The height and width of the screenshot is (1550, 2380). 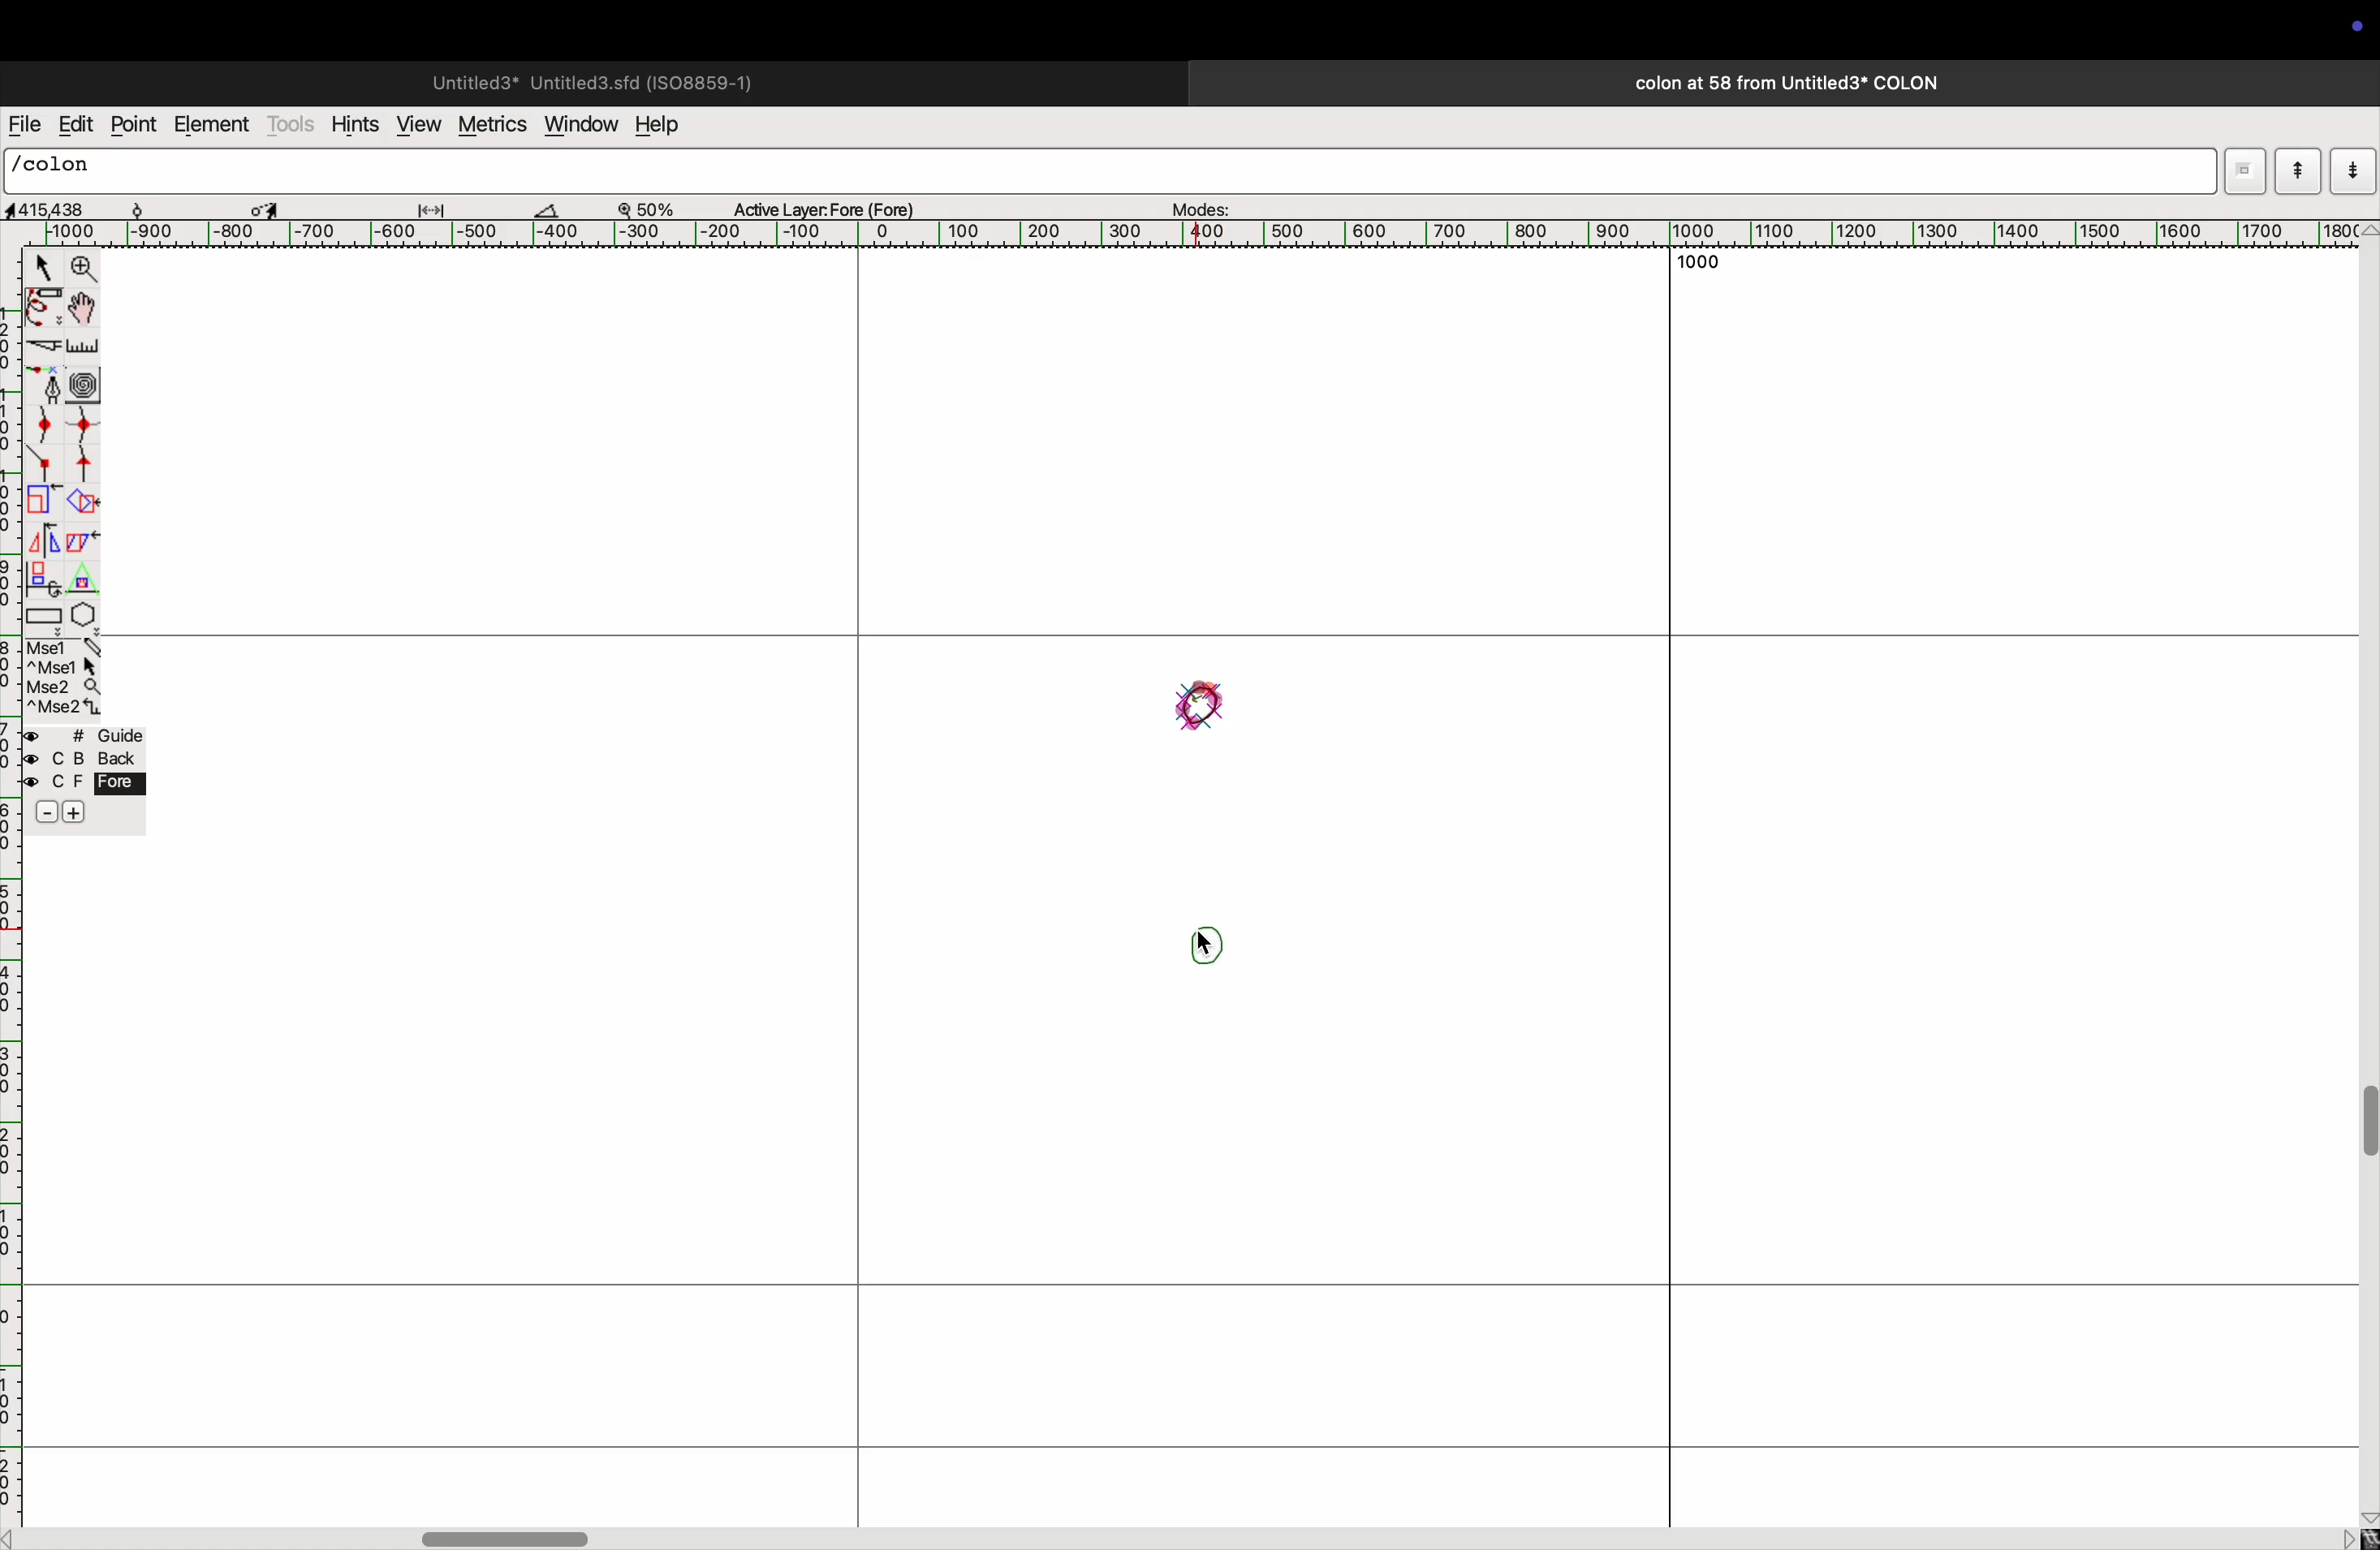 I want to click on Mode, so click(x=2244, y=171).